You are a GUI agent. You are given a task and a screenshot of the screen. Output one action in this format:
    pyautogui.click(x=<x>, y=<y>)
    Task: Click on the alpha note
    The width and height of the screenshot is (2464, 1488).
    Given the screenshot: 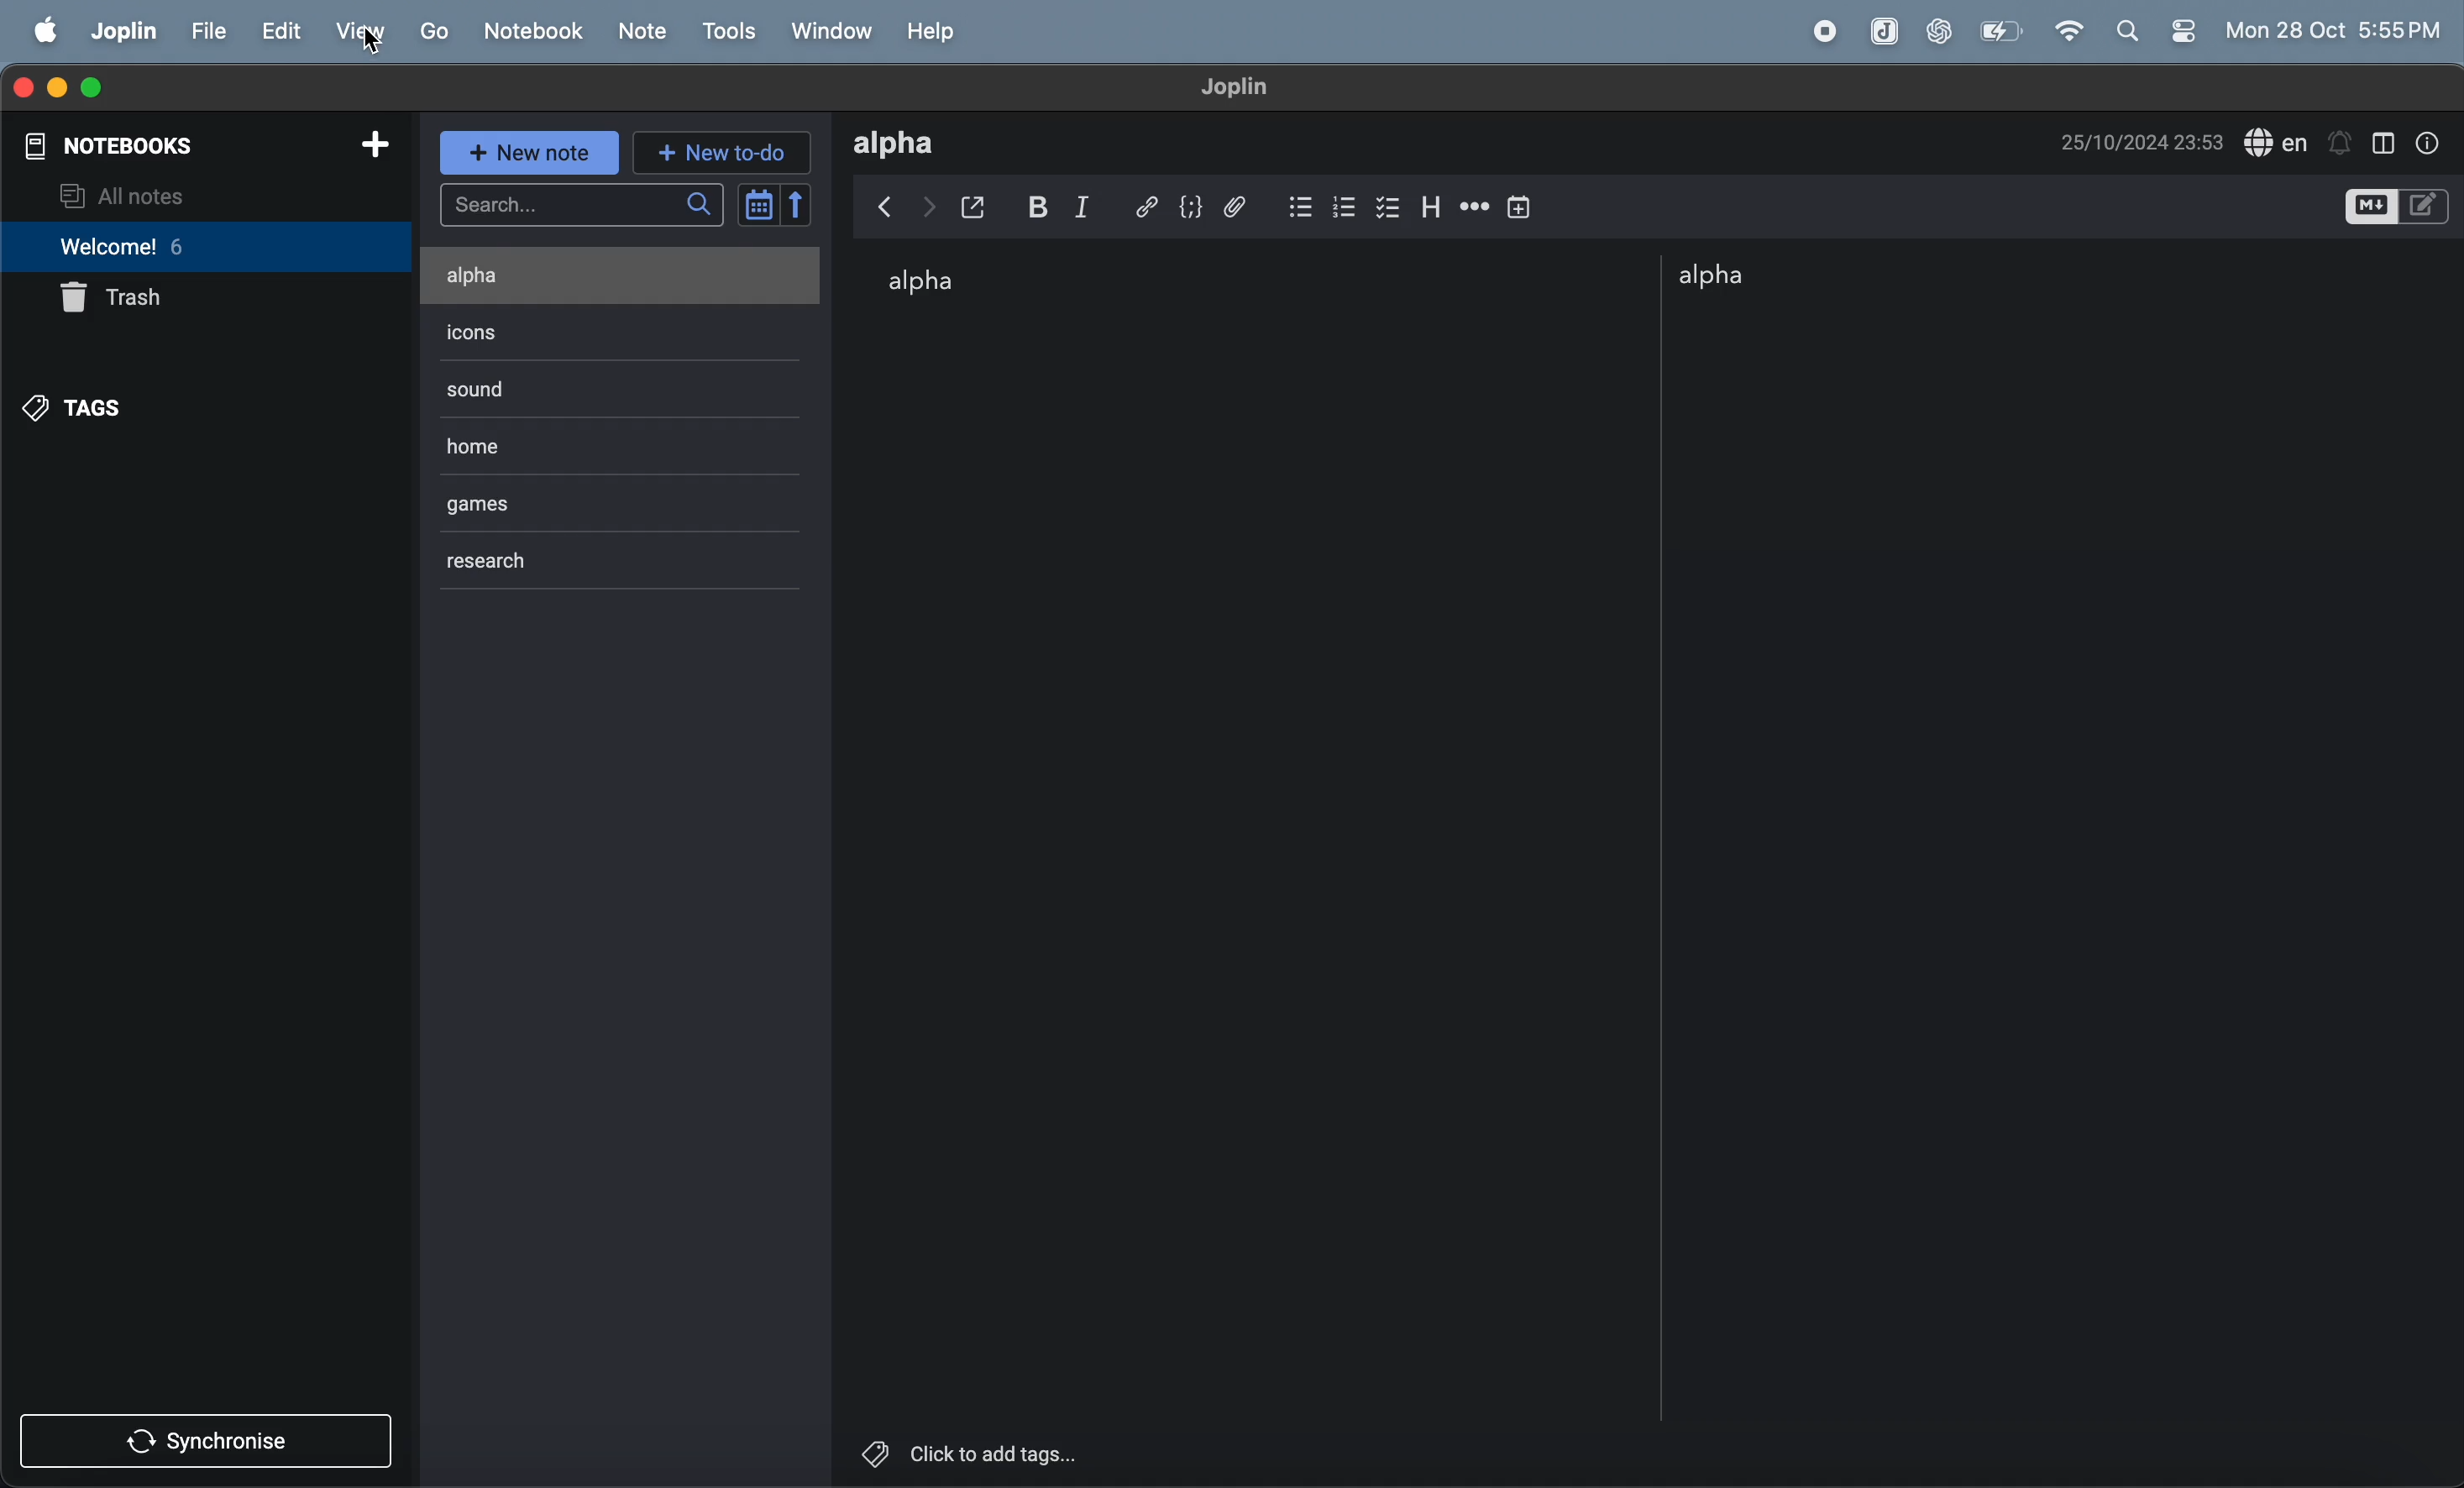 What is the action you would take?
    pyautogui.click(x=1764, y=276)
    